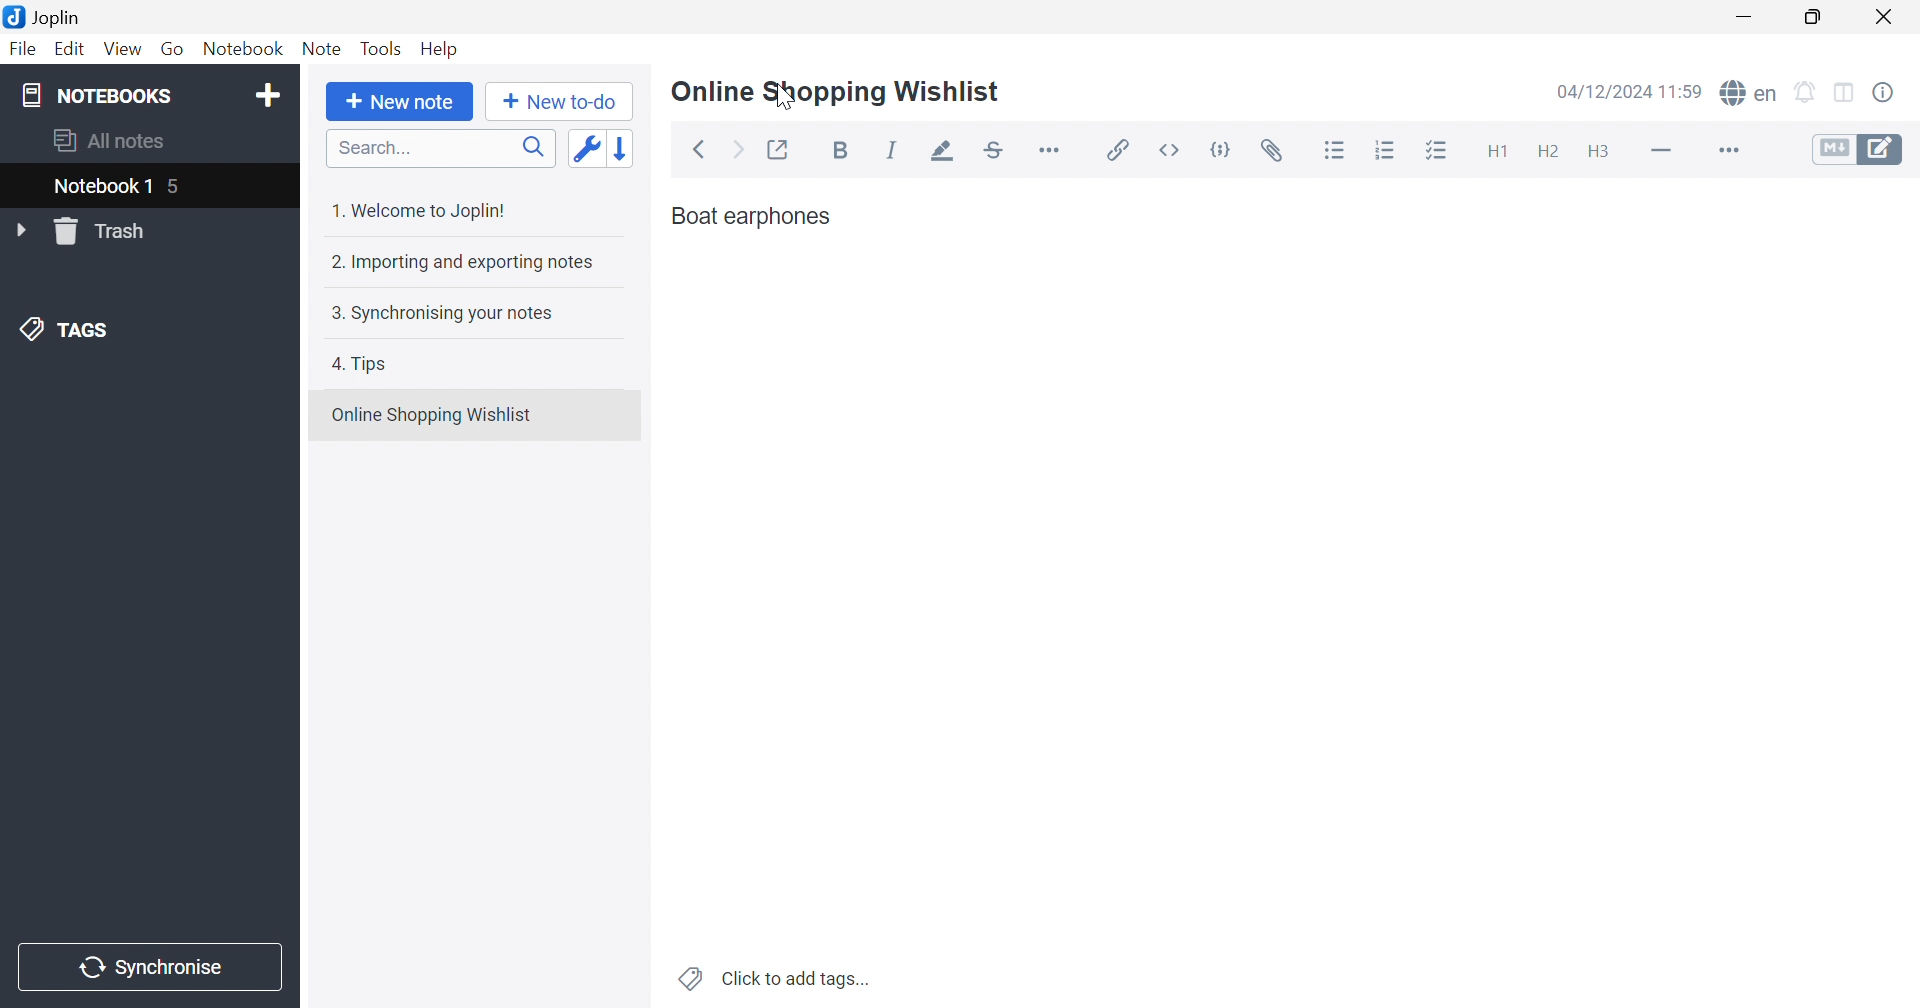 The width and height of the screenshot is (1920, 1008). I want to click on Online Shopping Wishlist, so click(433, 415).